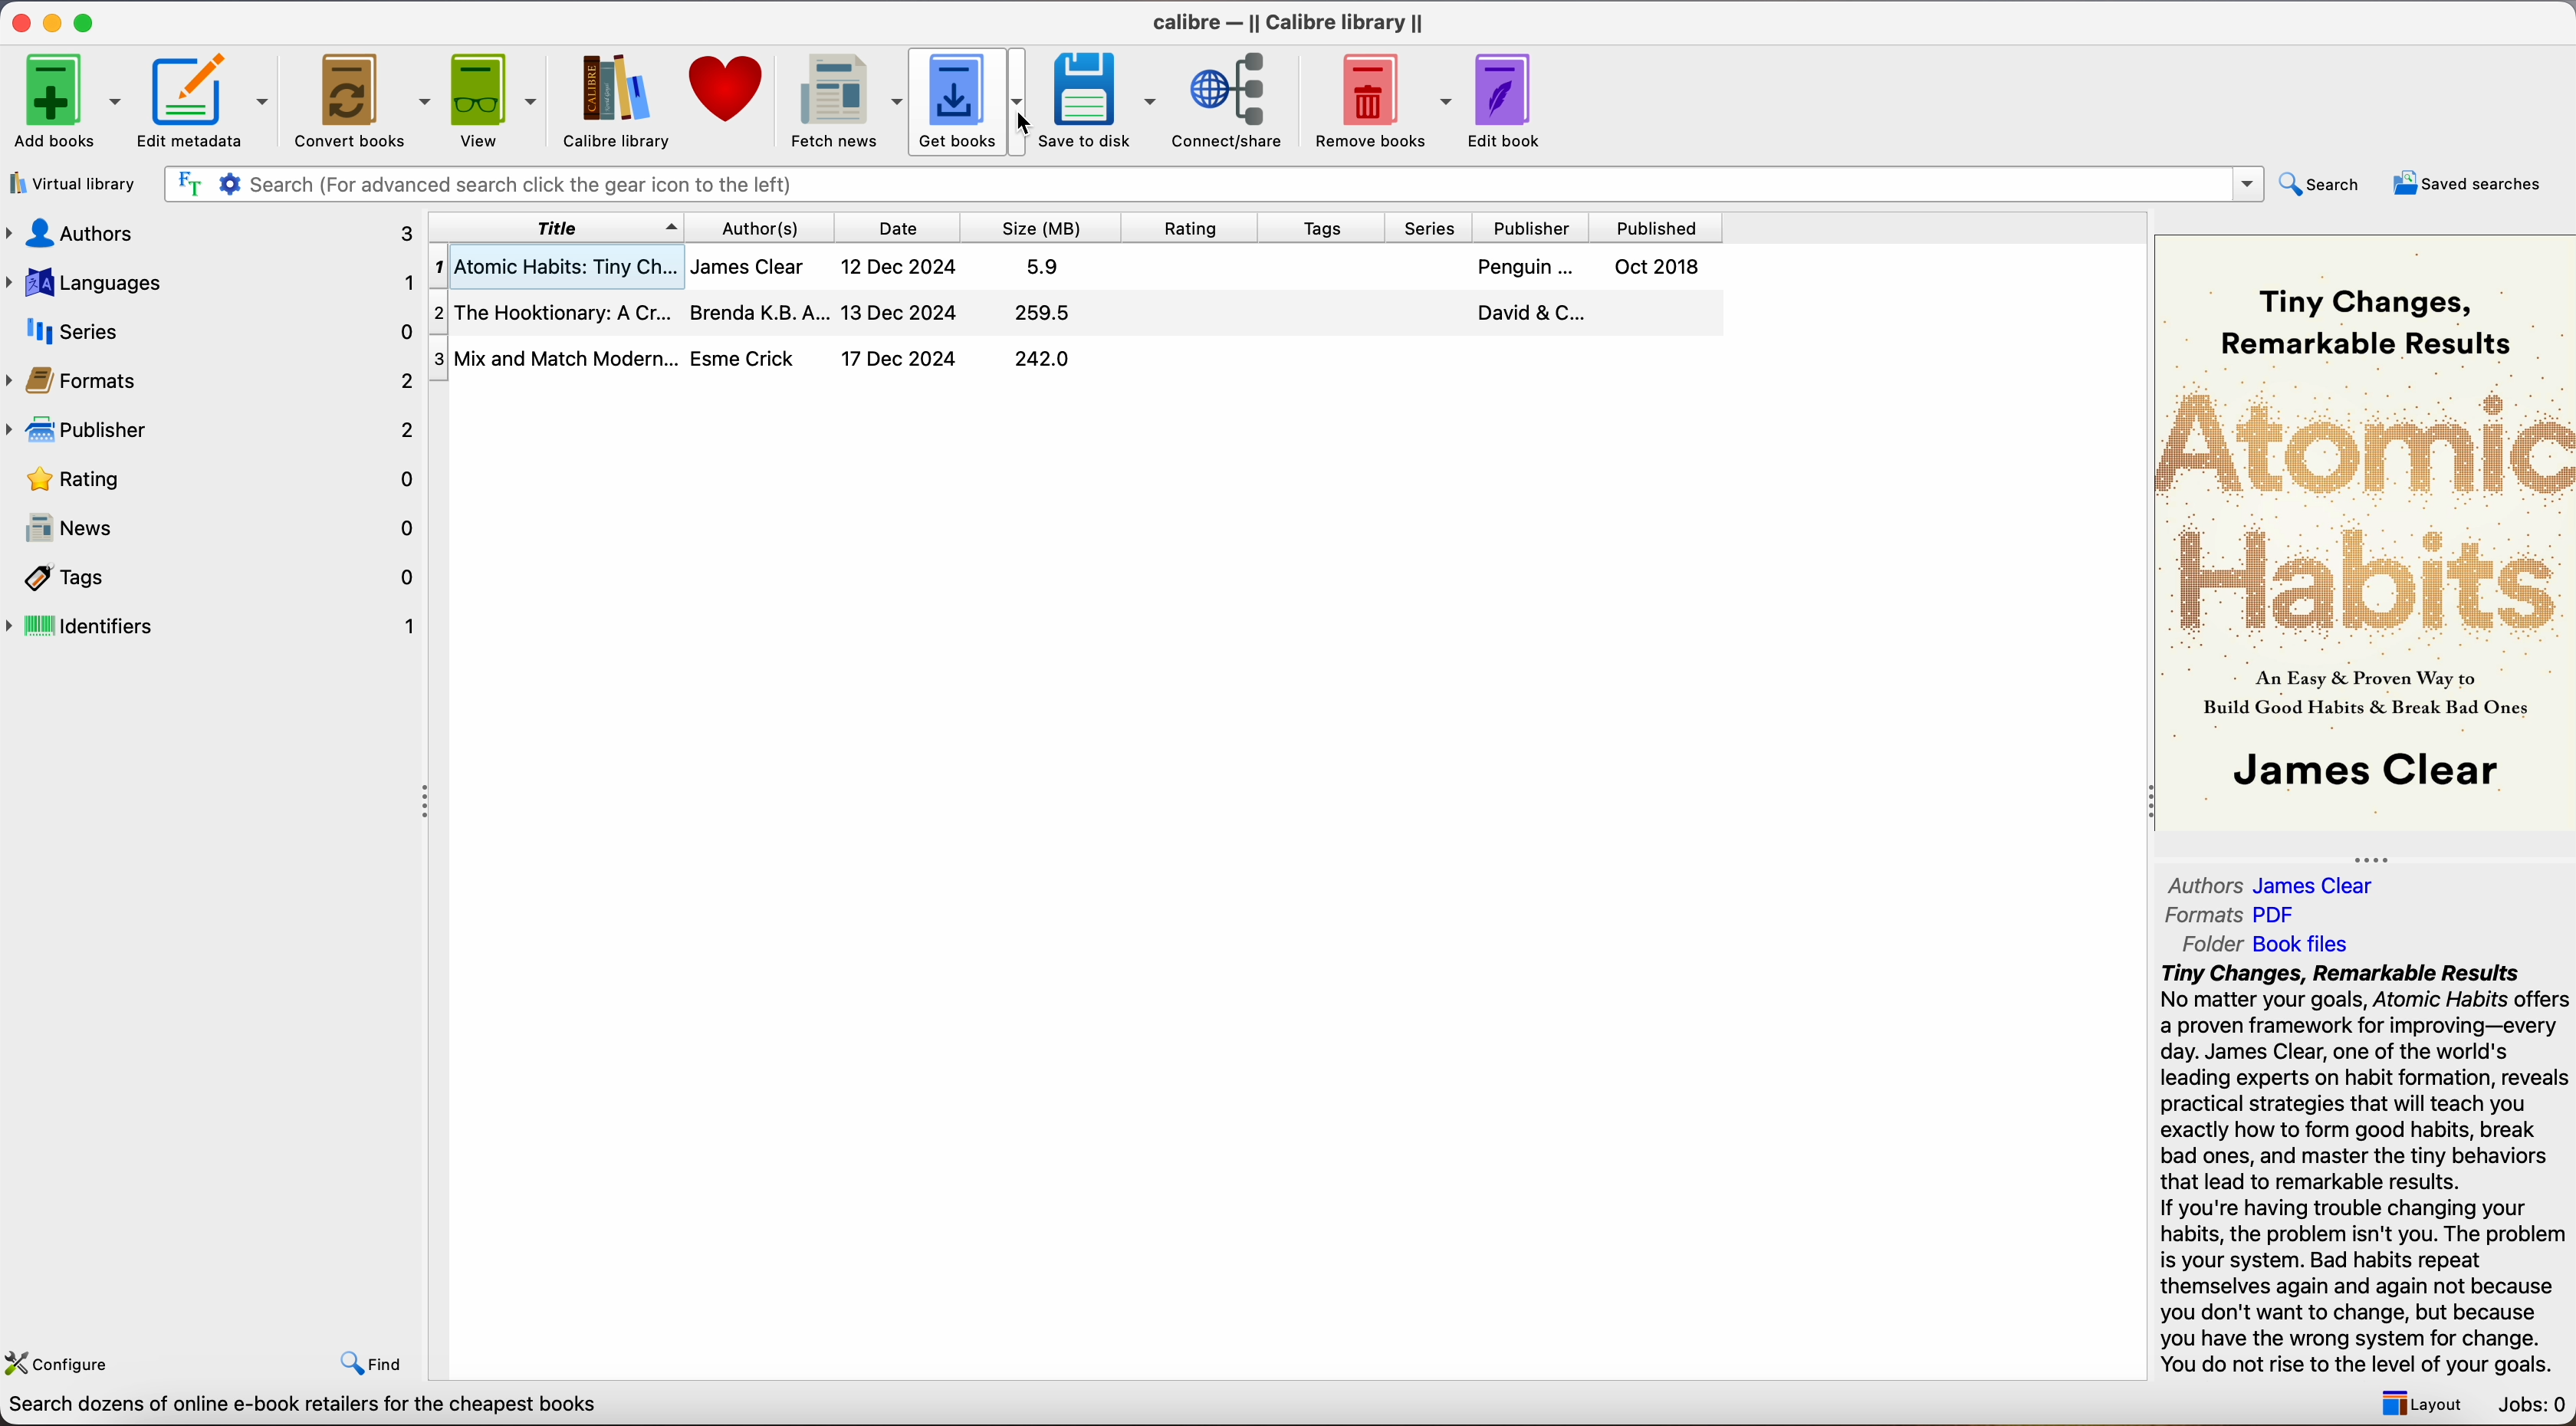 Image resolution: width=2576 pixels, height=1426 pixels. I want to click on search bar, so click(1212, 185).